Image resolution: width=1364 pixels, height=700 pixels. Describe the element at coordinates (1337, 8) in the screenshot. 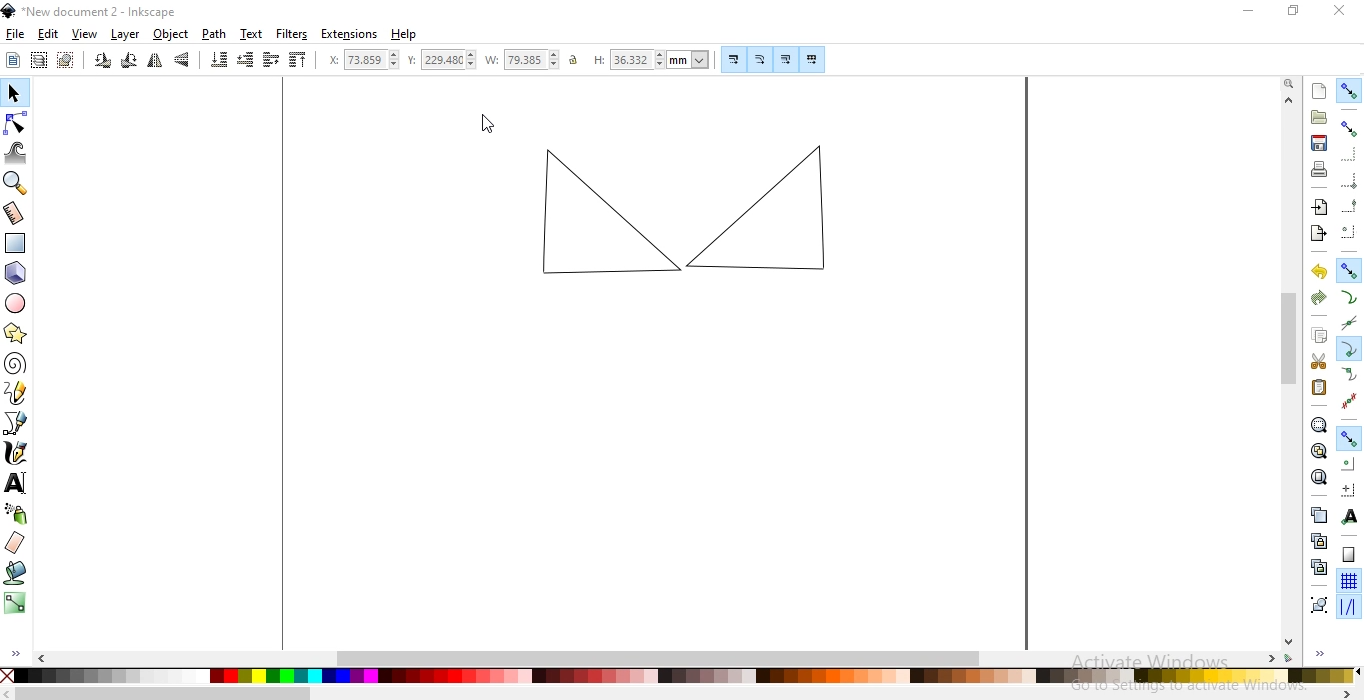

I see `close` at that location.